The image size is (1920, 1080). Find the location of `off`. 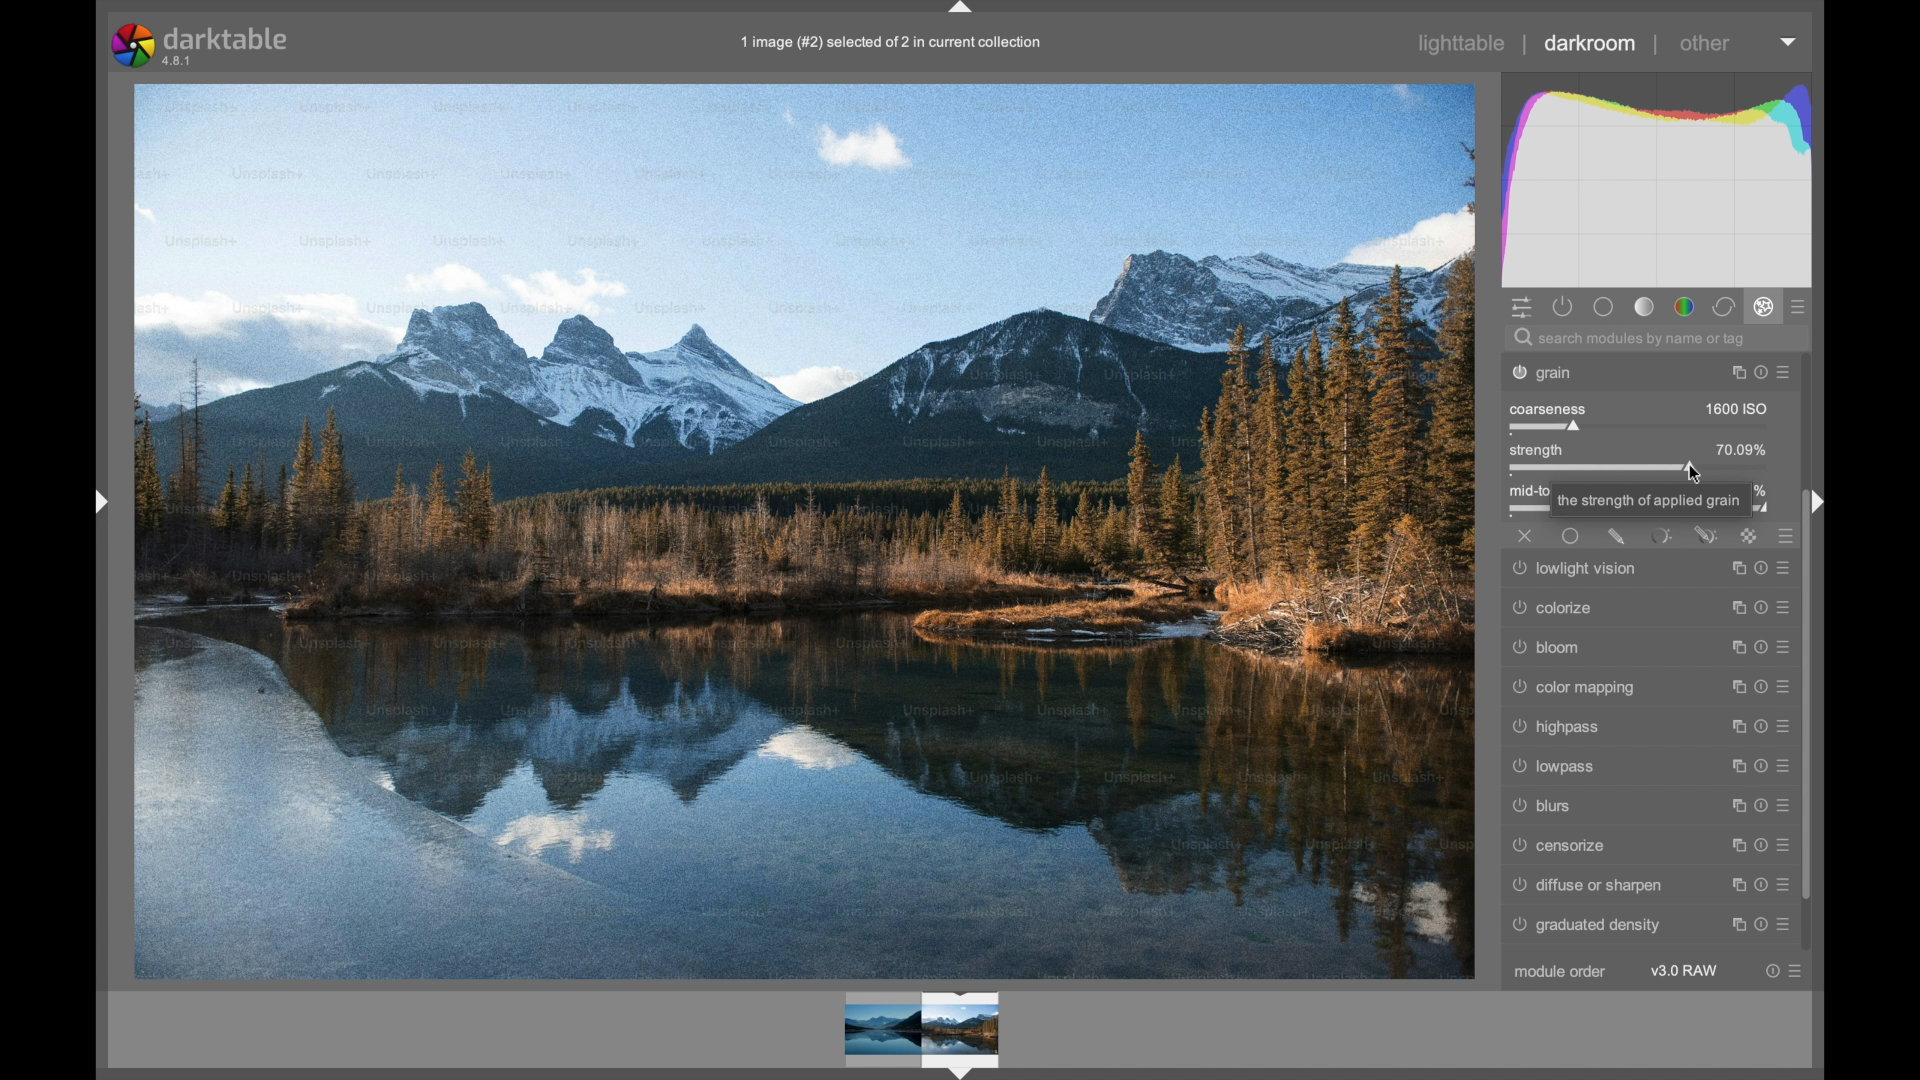

off is located at coordinates (1526, 536).